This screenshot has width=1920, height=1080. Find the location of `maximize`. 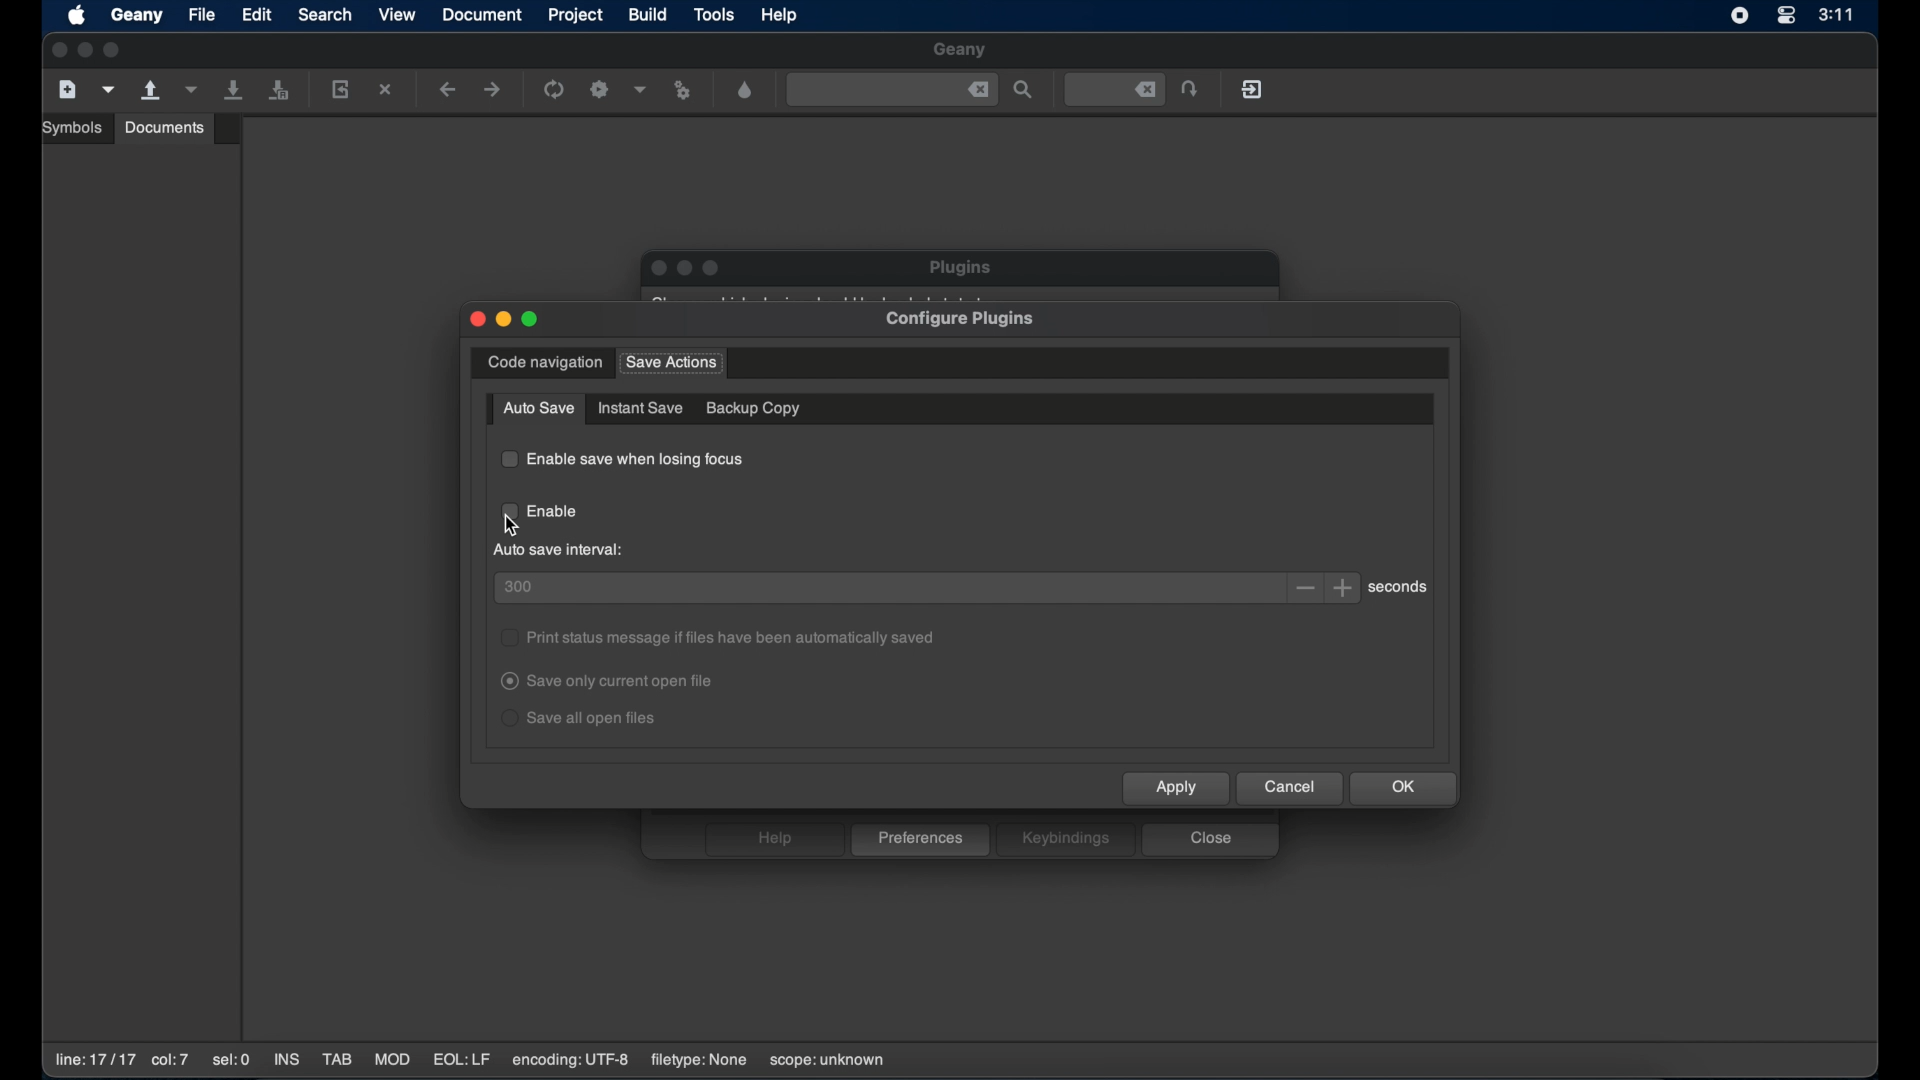

maximize is located at coordinates (532, 319).